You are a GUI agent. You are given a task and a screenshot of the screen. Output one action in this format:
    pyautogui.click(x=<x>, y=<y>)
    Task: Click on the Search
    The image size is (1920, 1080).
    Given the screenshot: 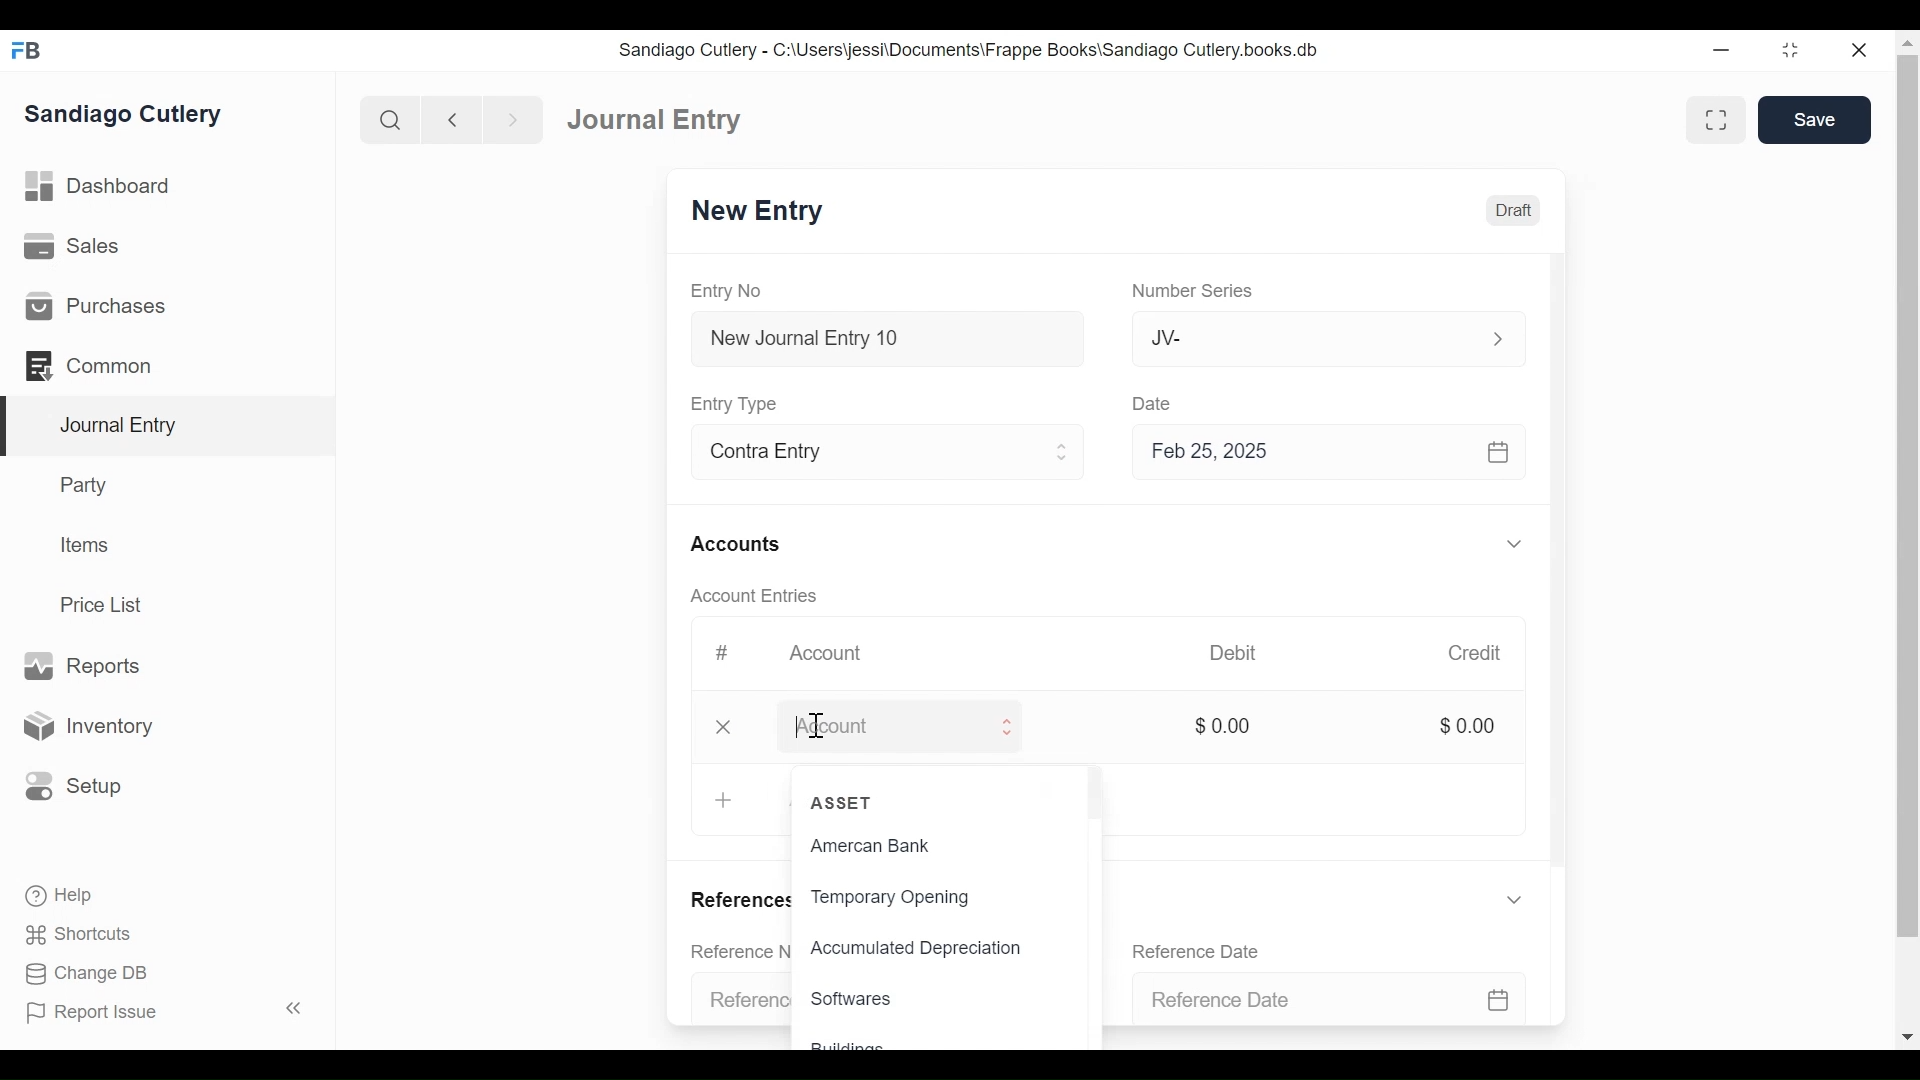 What is the action you would take?
    pyautogui.click(x=391, y=119)
    